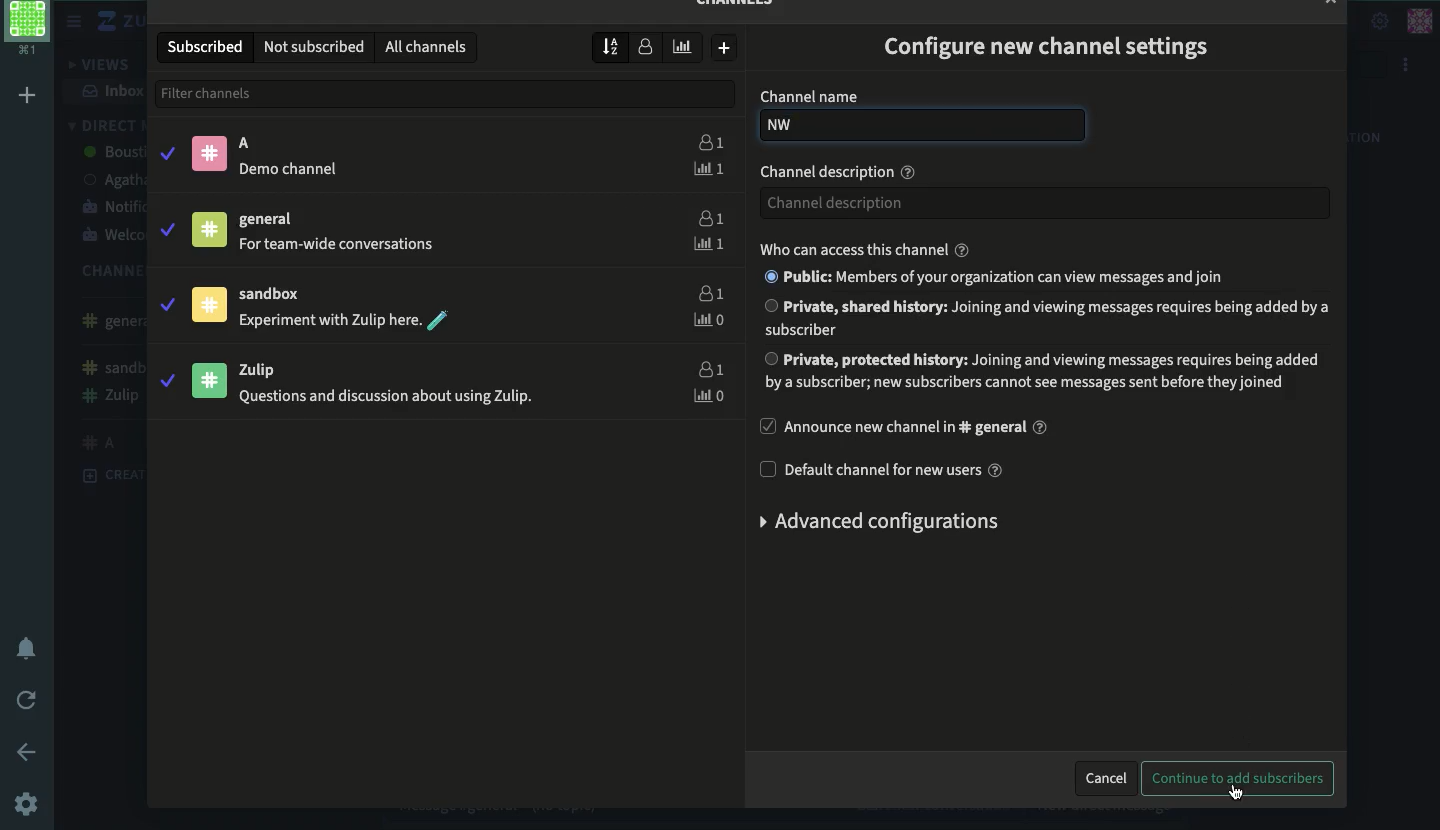 This screenshot has height=830, width=1440. What do you see at coordinates (170, 268) in the screenshot?
I see `subscribe\unsubscribe` at bounding box center [170, 268].